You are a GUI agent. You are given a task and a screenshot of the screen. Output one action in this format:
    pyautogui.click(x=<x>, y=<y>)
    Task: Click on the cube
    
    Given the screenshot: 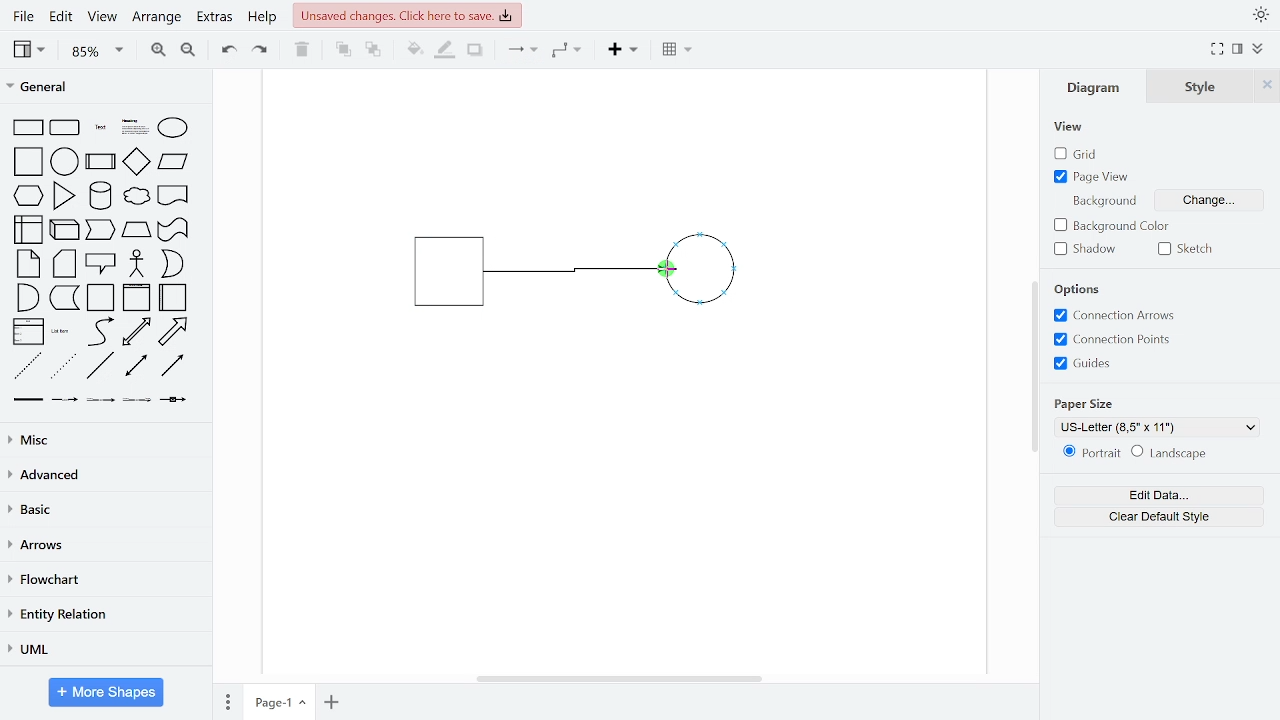 What is the action you would take?
    pyautogui.click(x=66, y=228)
    